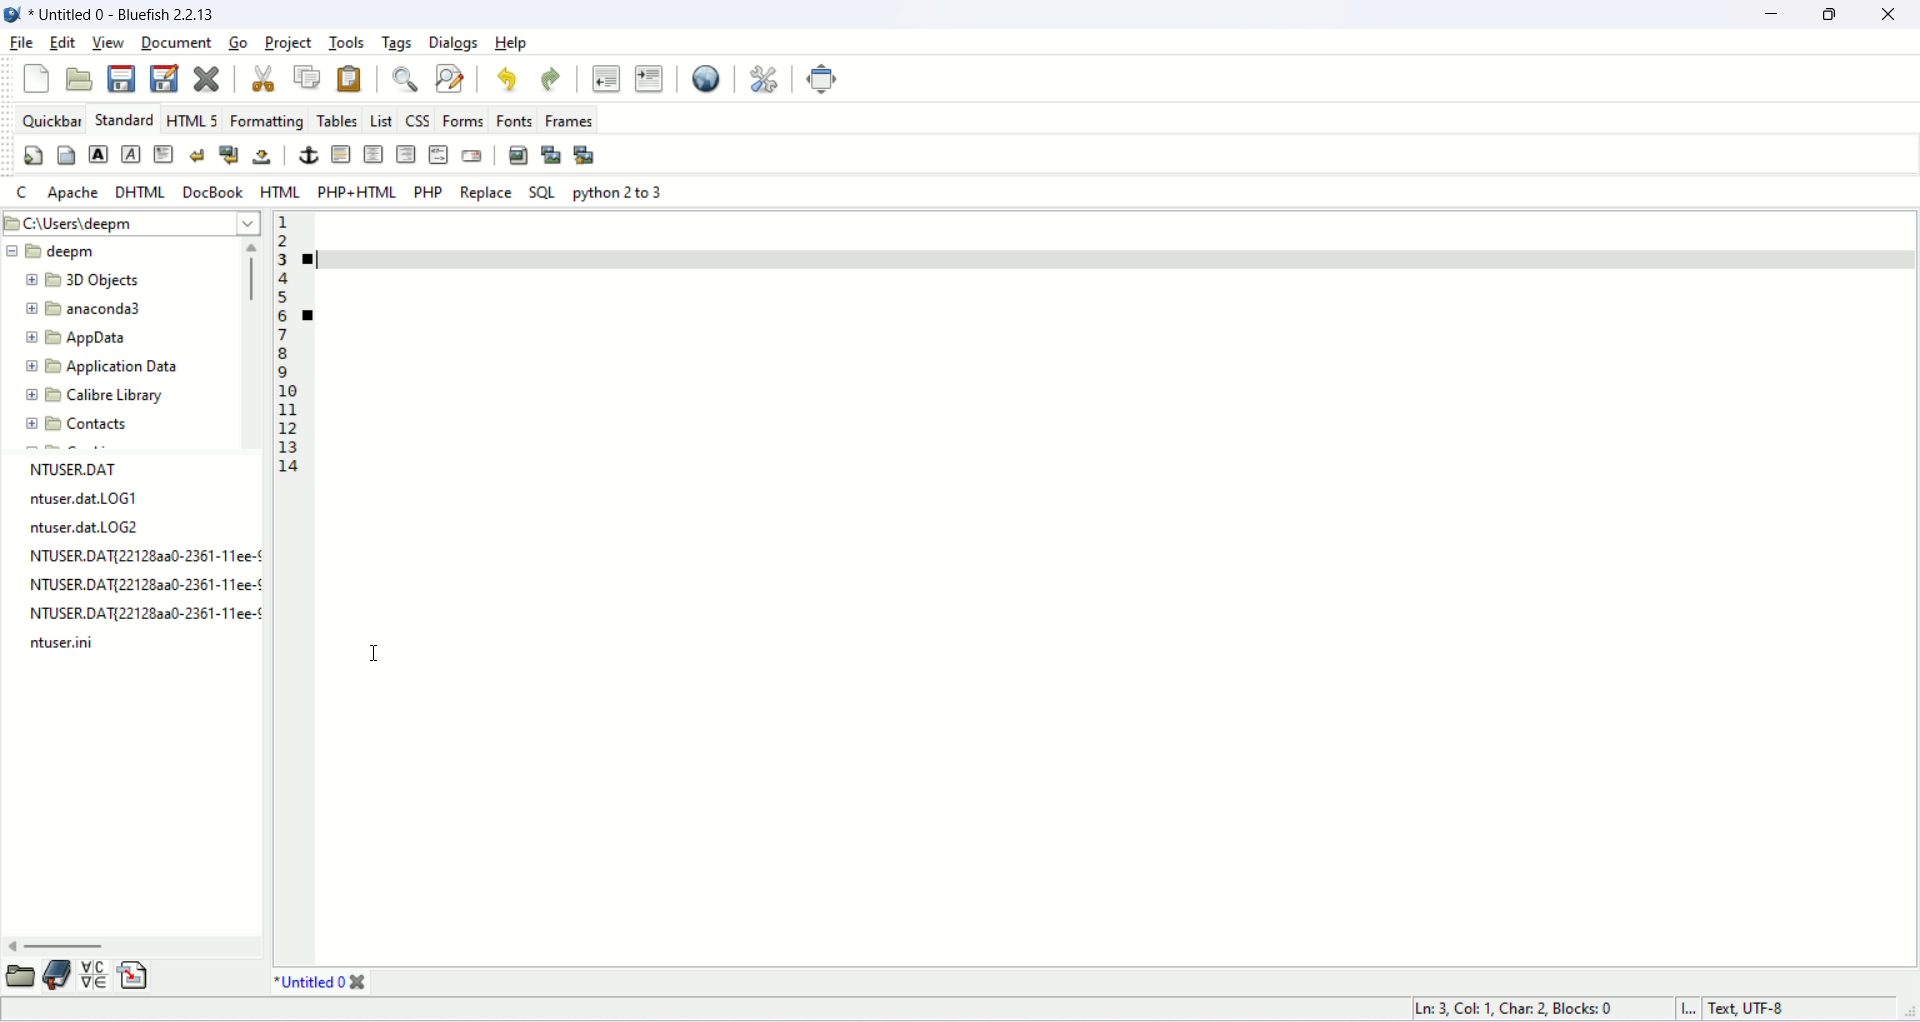  I want to click on multi thumbnail, so click(584, 154).